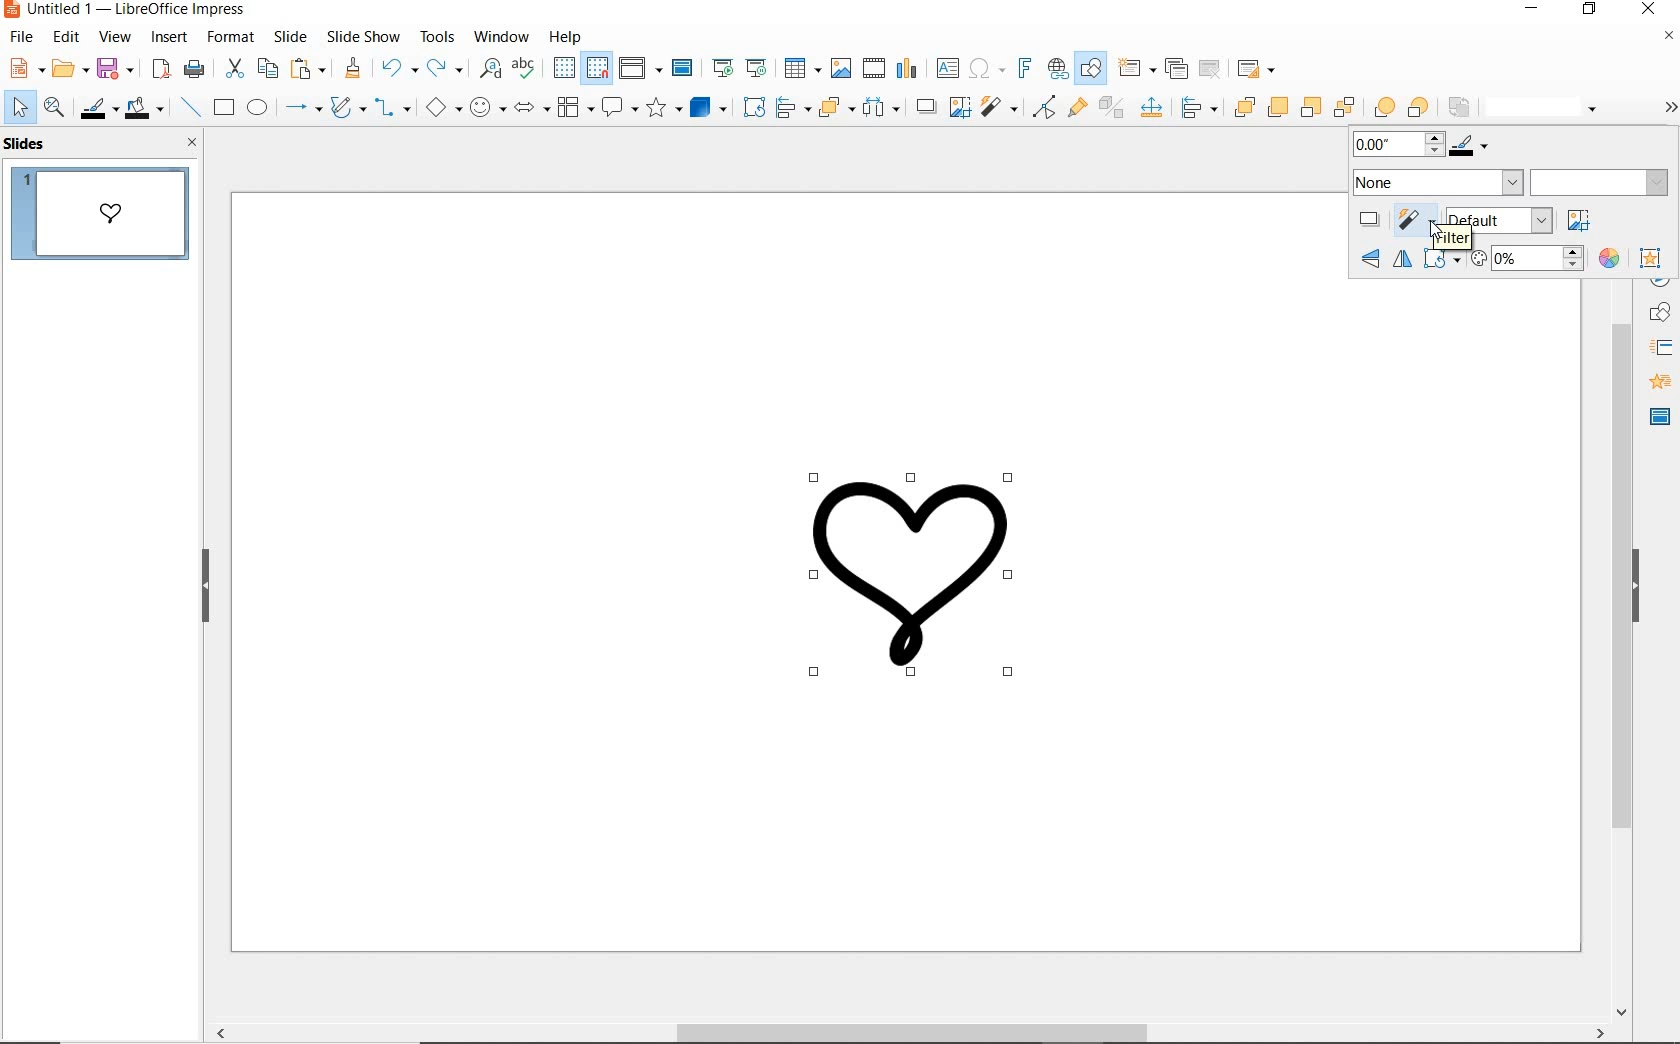 Image resolution: width=1680 pixels, height=1044 pixels. Describe the element at coordinates (97, 108) in the screenshot. I see `line color` at that location.